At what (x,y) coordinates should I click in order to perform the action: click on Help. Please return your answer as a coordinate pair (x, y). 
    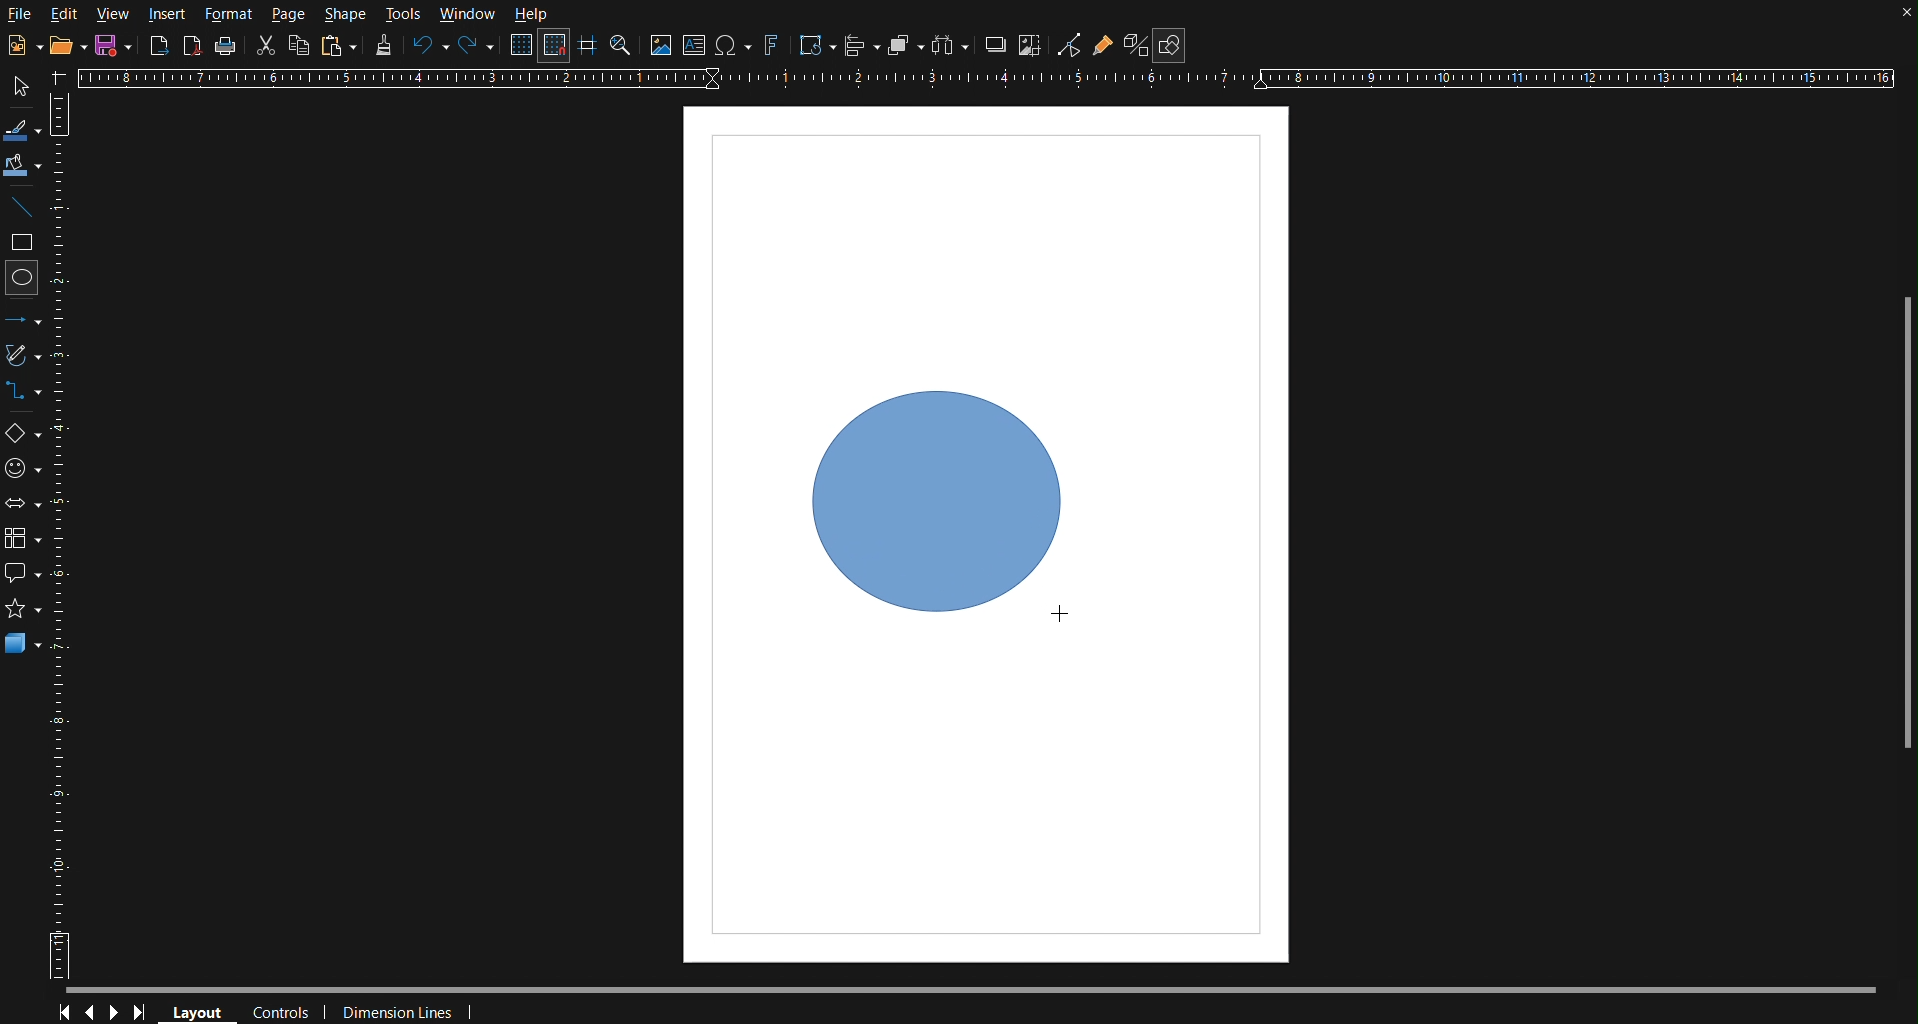
    Looking at the image, I should click on (530, 15).